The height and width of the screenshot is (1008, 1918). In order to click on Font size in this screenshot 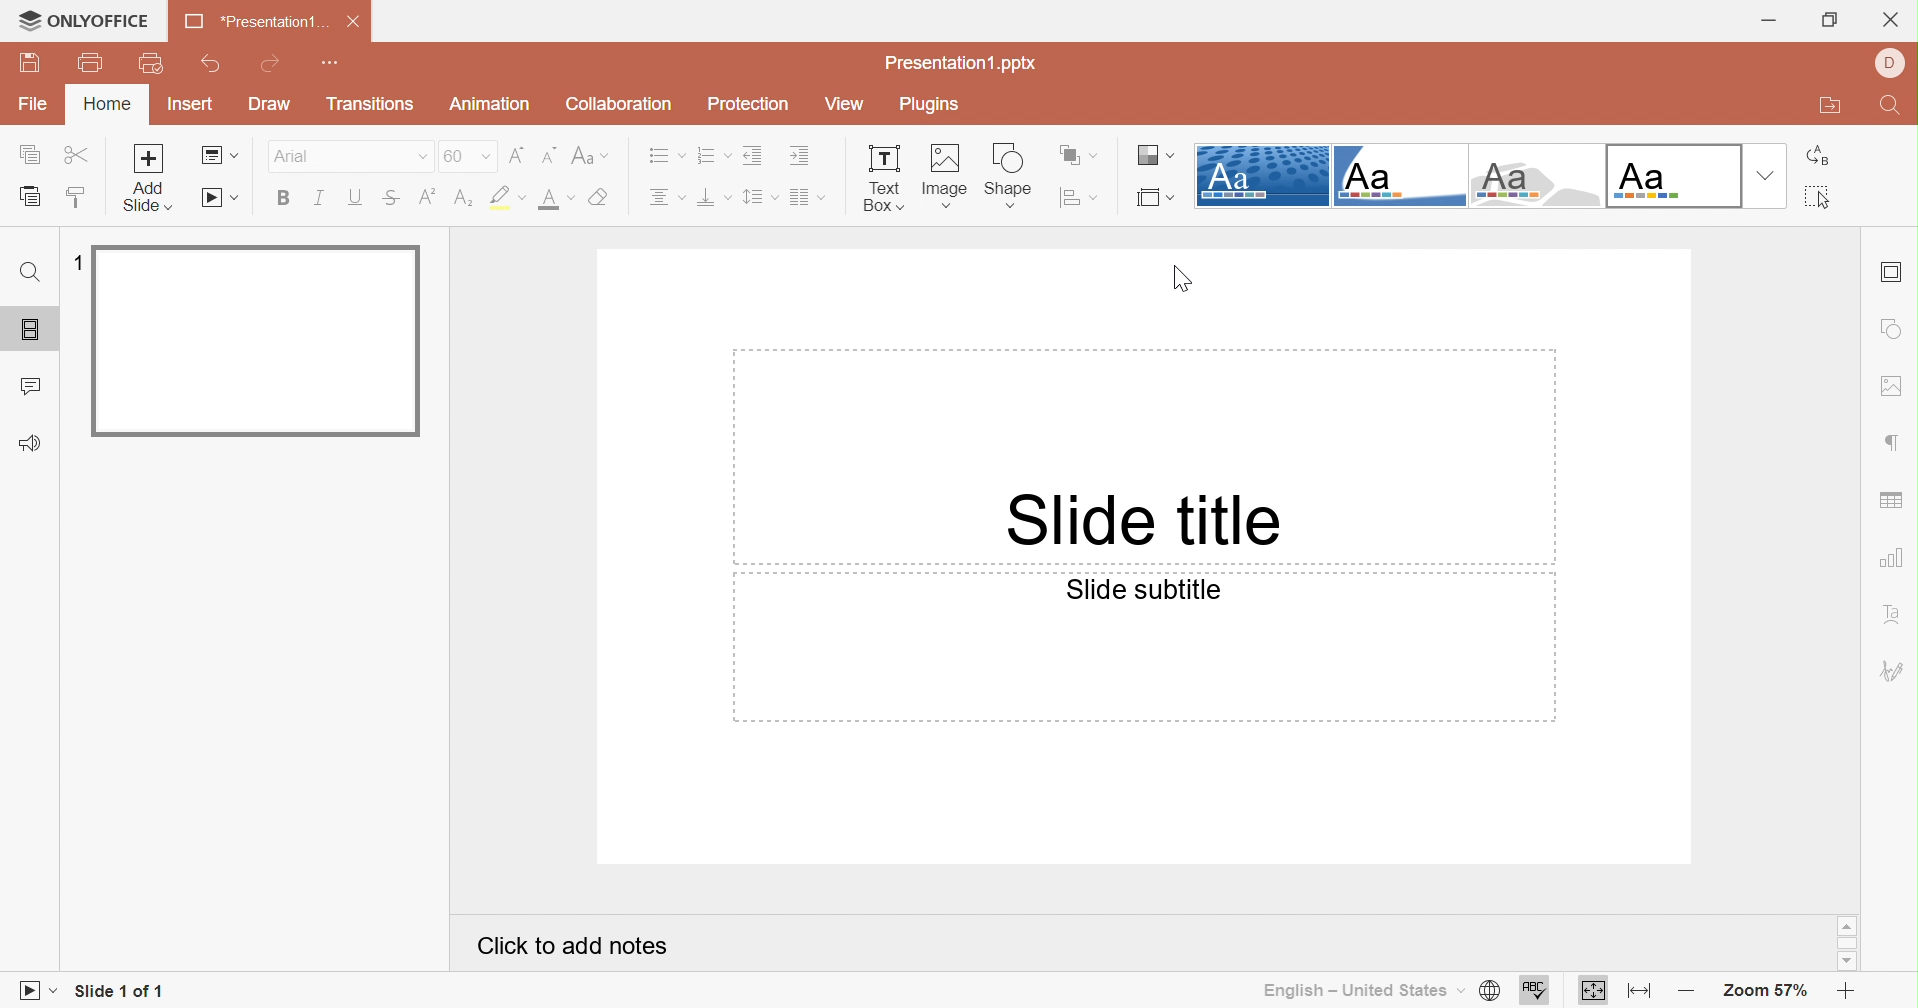, I will do `click(466, 154)`.